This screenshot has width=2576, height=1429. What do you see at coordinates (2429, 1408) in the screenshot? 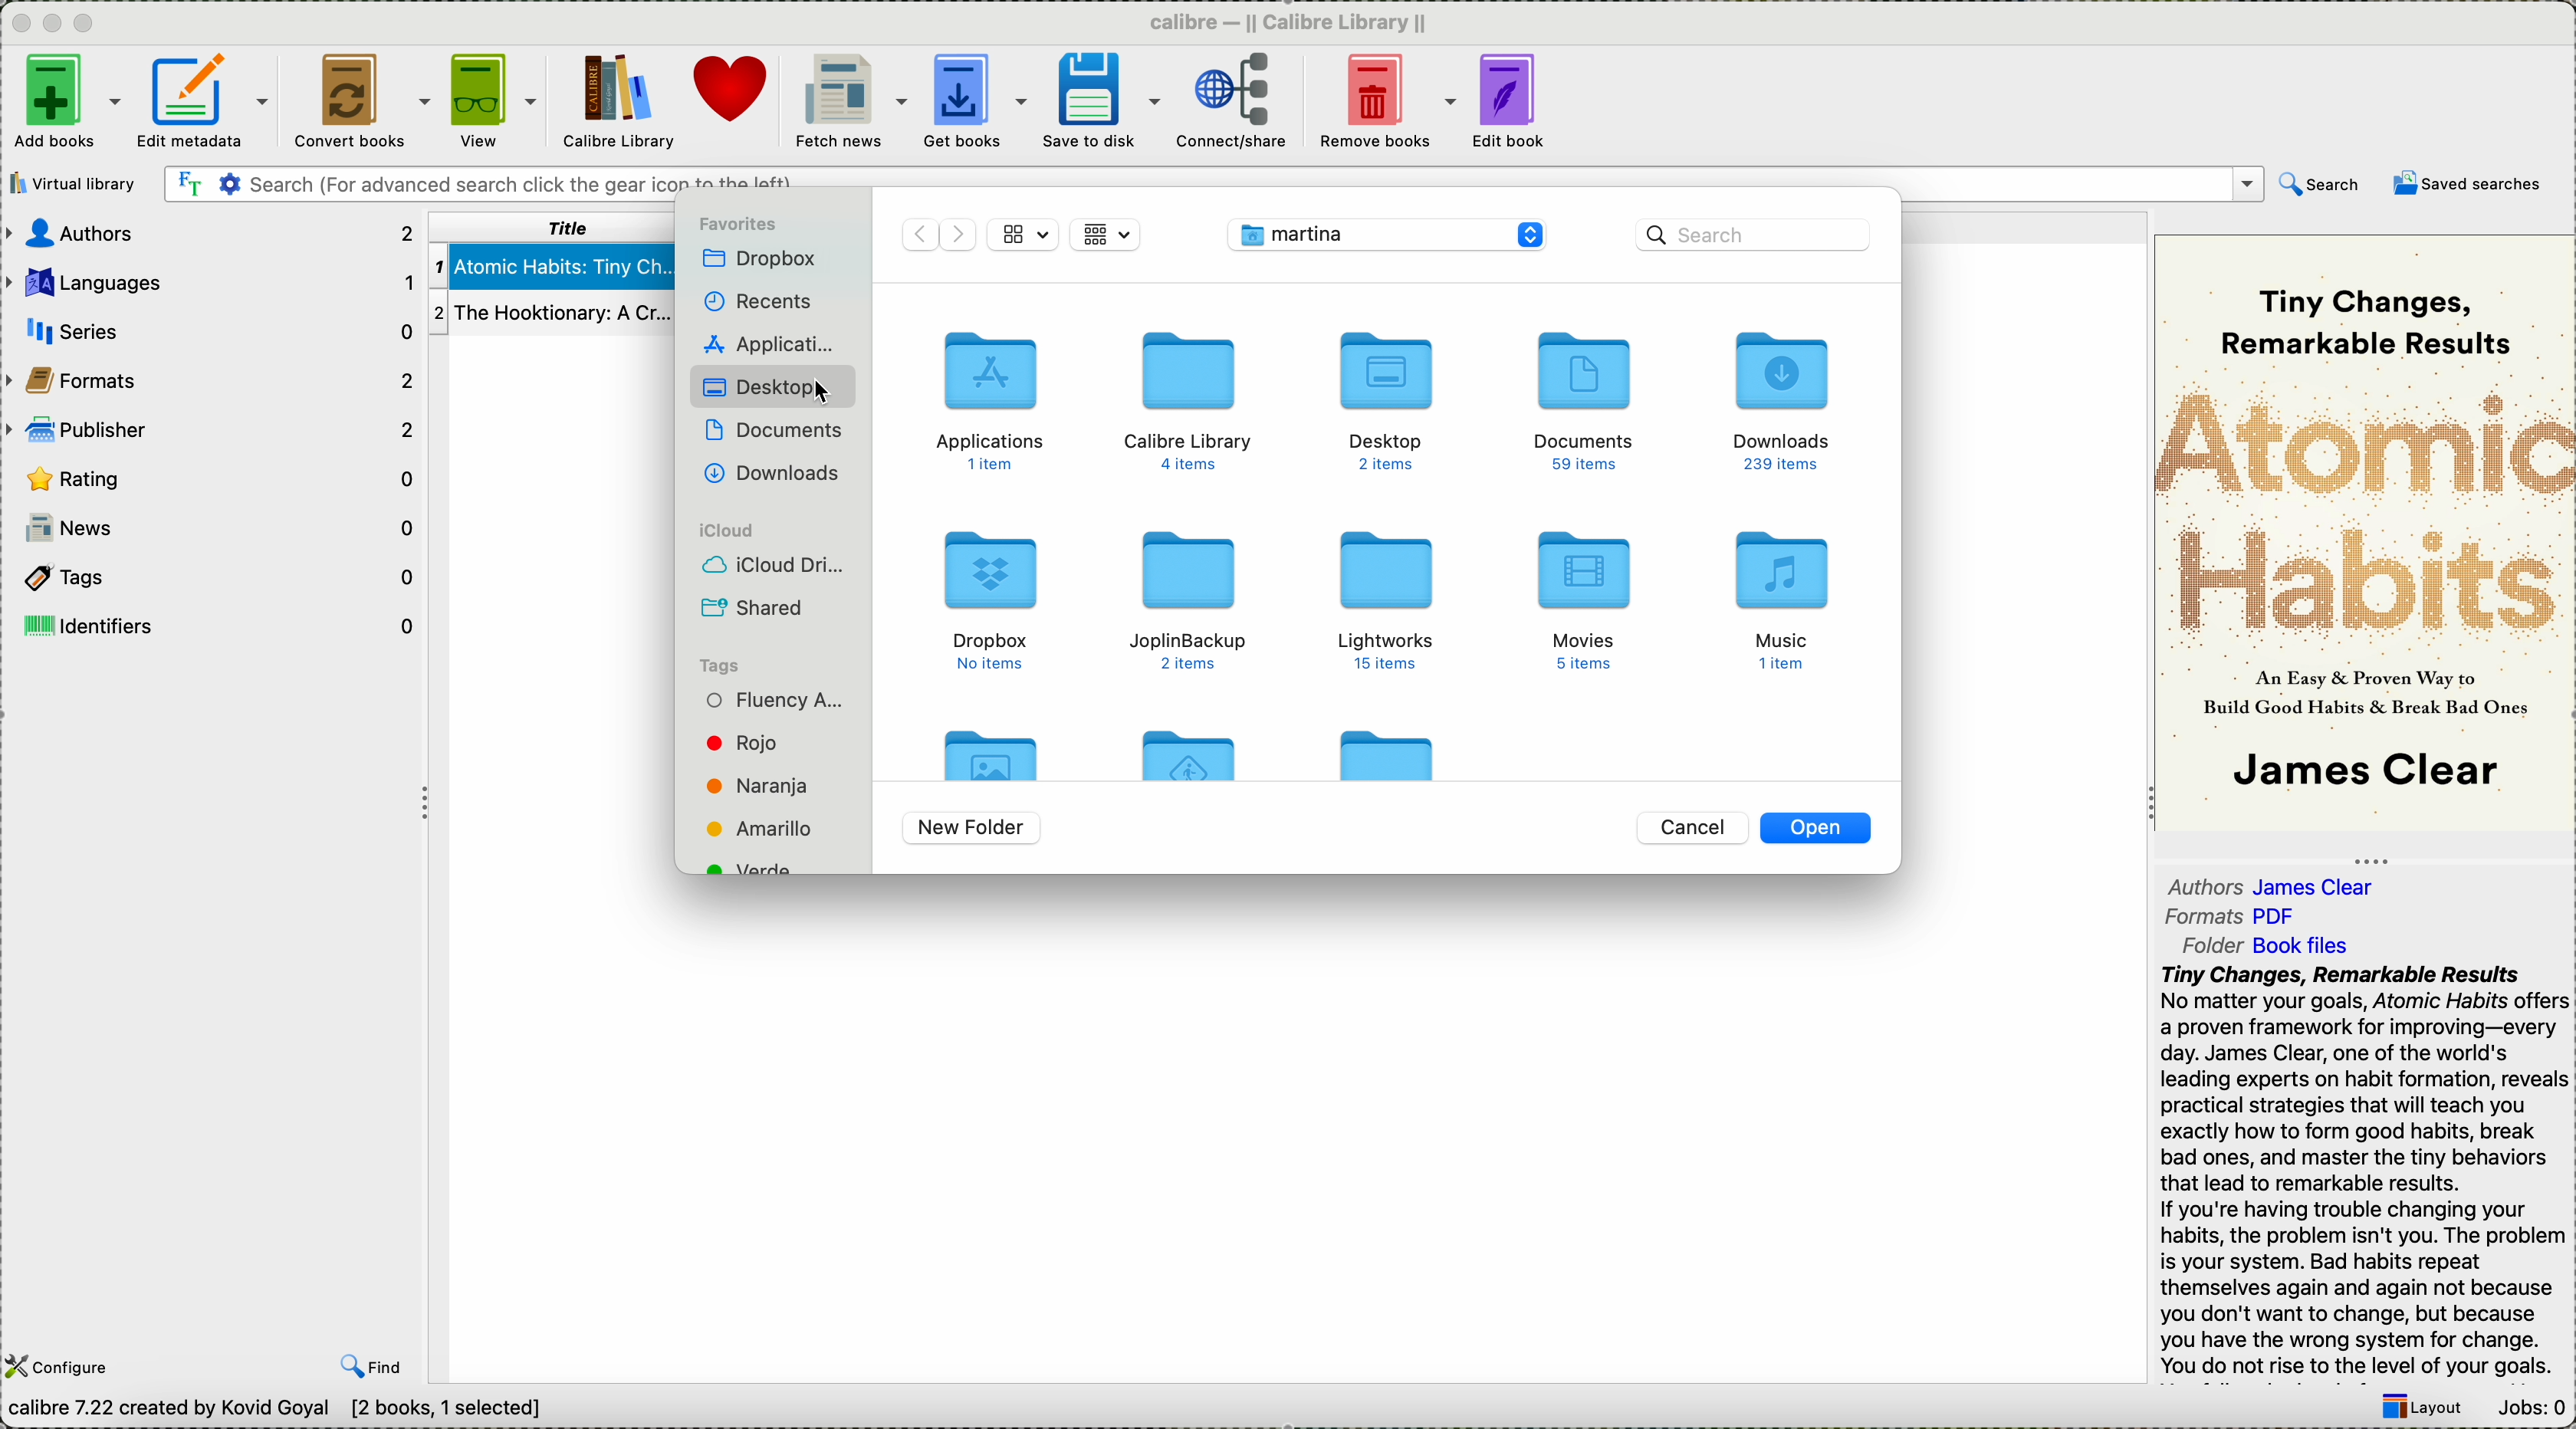
I see `layout` at bounding box center [2429, 1408].